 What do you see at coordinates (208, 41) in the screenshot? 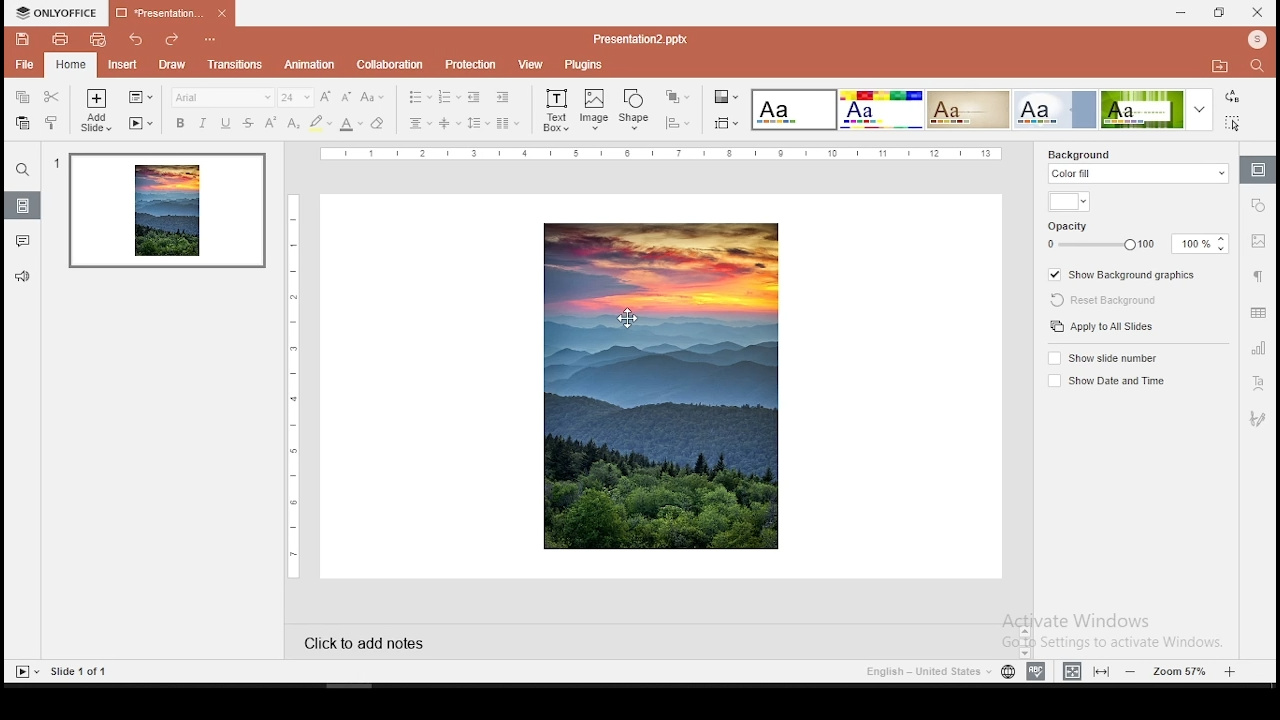
I see `configure quick action toolbar` at bounding box center [208, 41].